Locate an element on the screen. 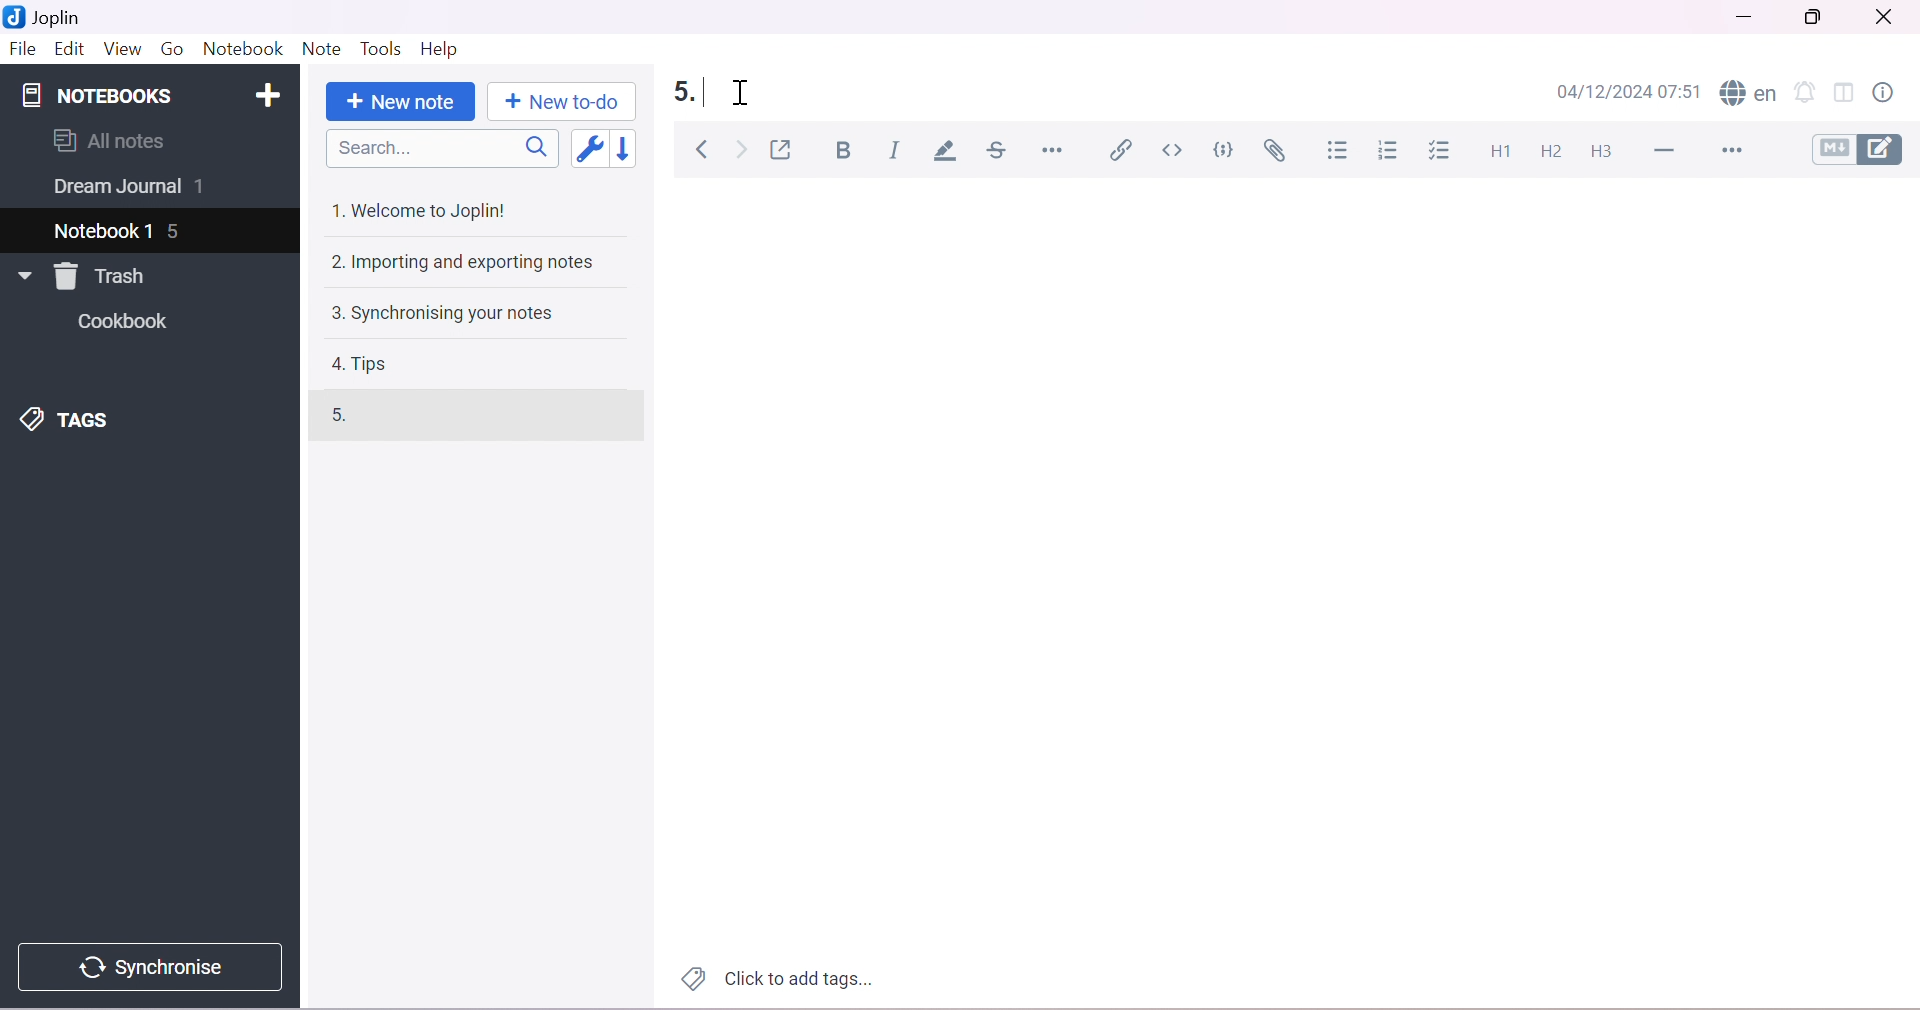 The width and height of the screenshot is (1920, 1010). Click to add tags is located at coordinates (773, 980).